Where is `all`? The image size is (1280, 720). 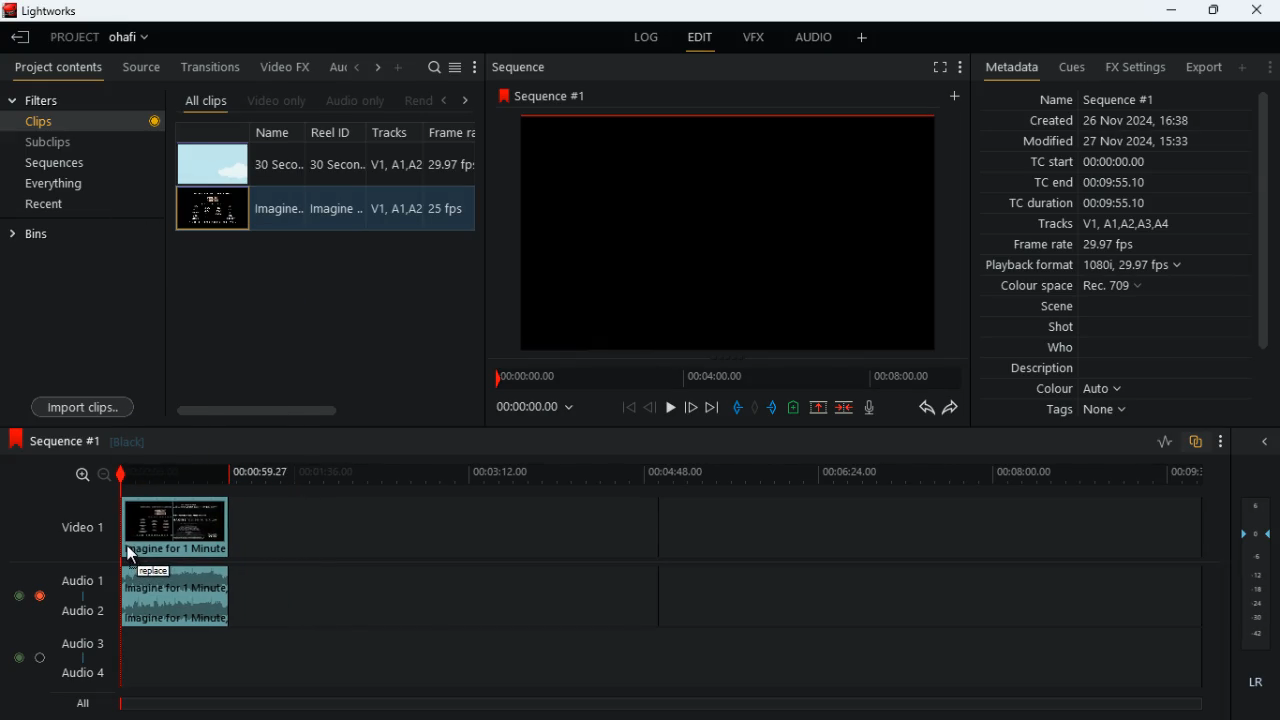
all is located at coordinates (87, 704).